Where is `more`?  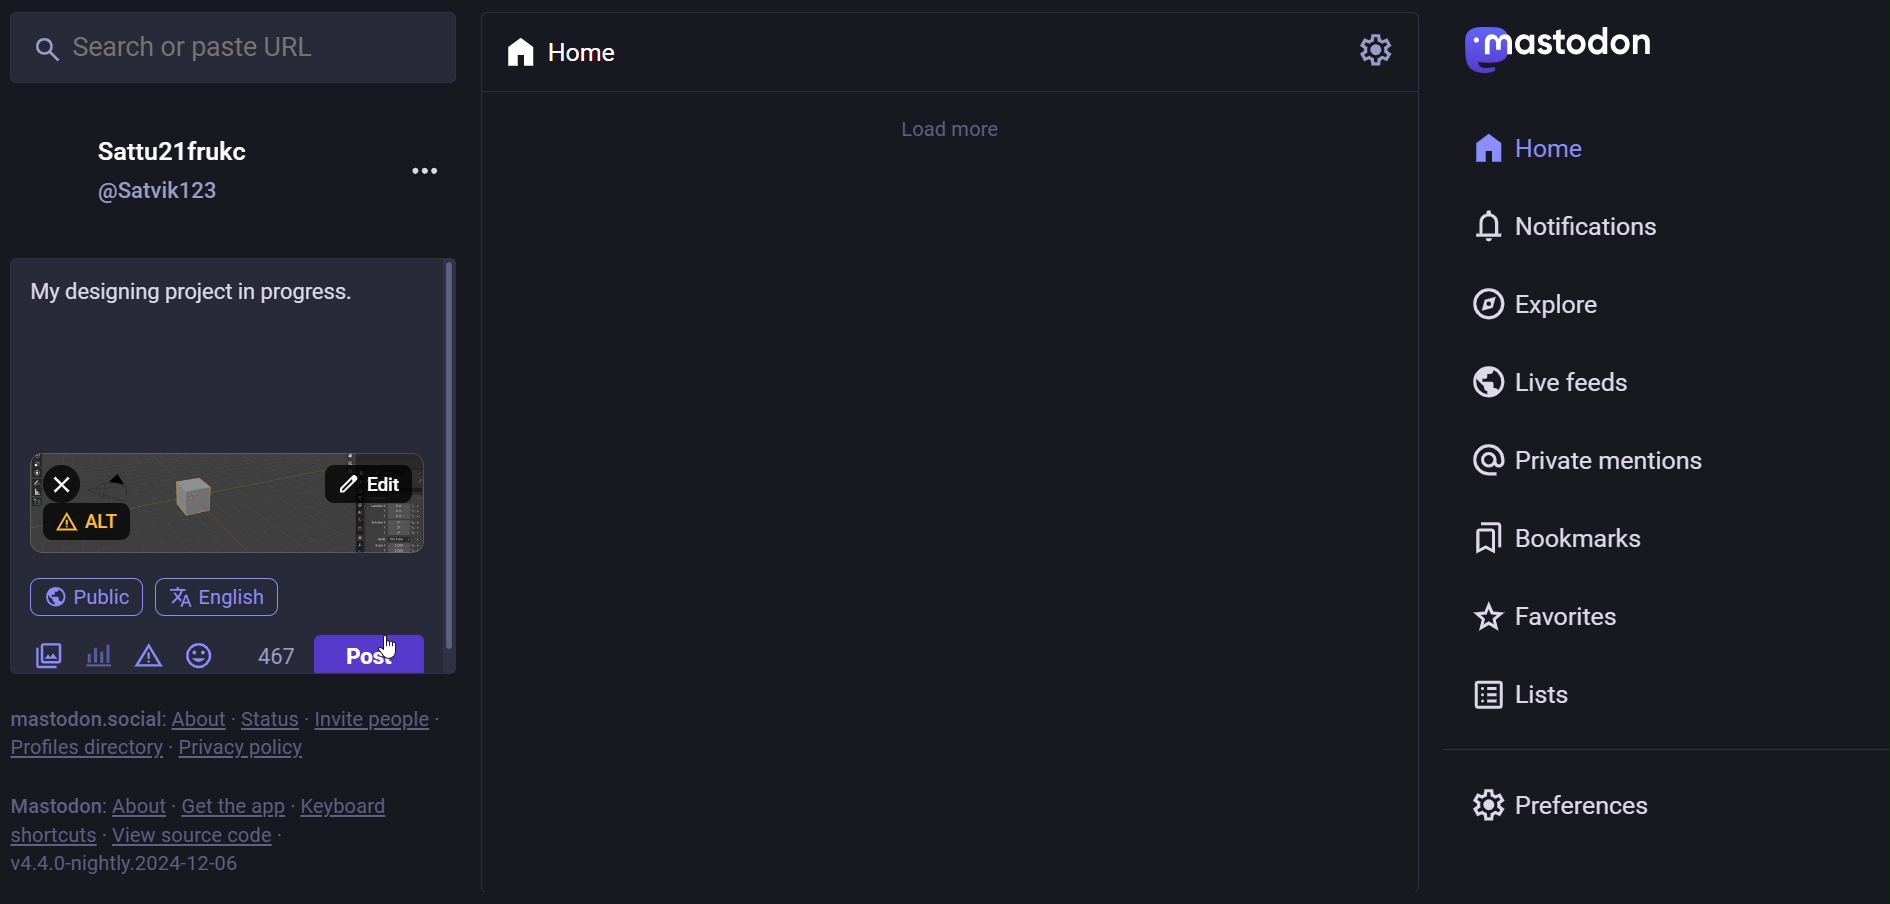
more is located at coordinates (427, 173).